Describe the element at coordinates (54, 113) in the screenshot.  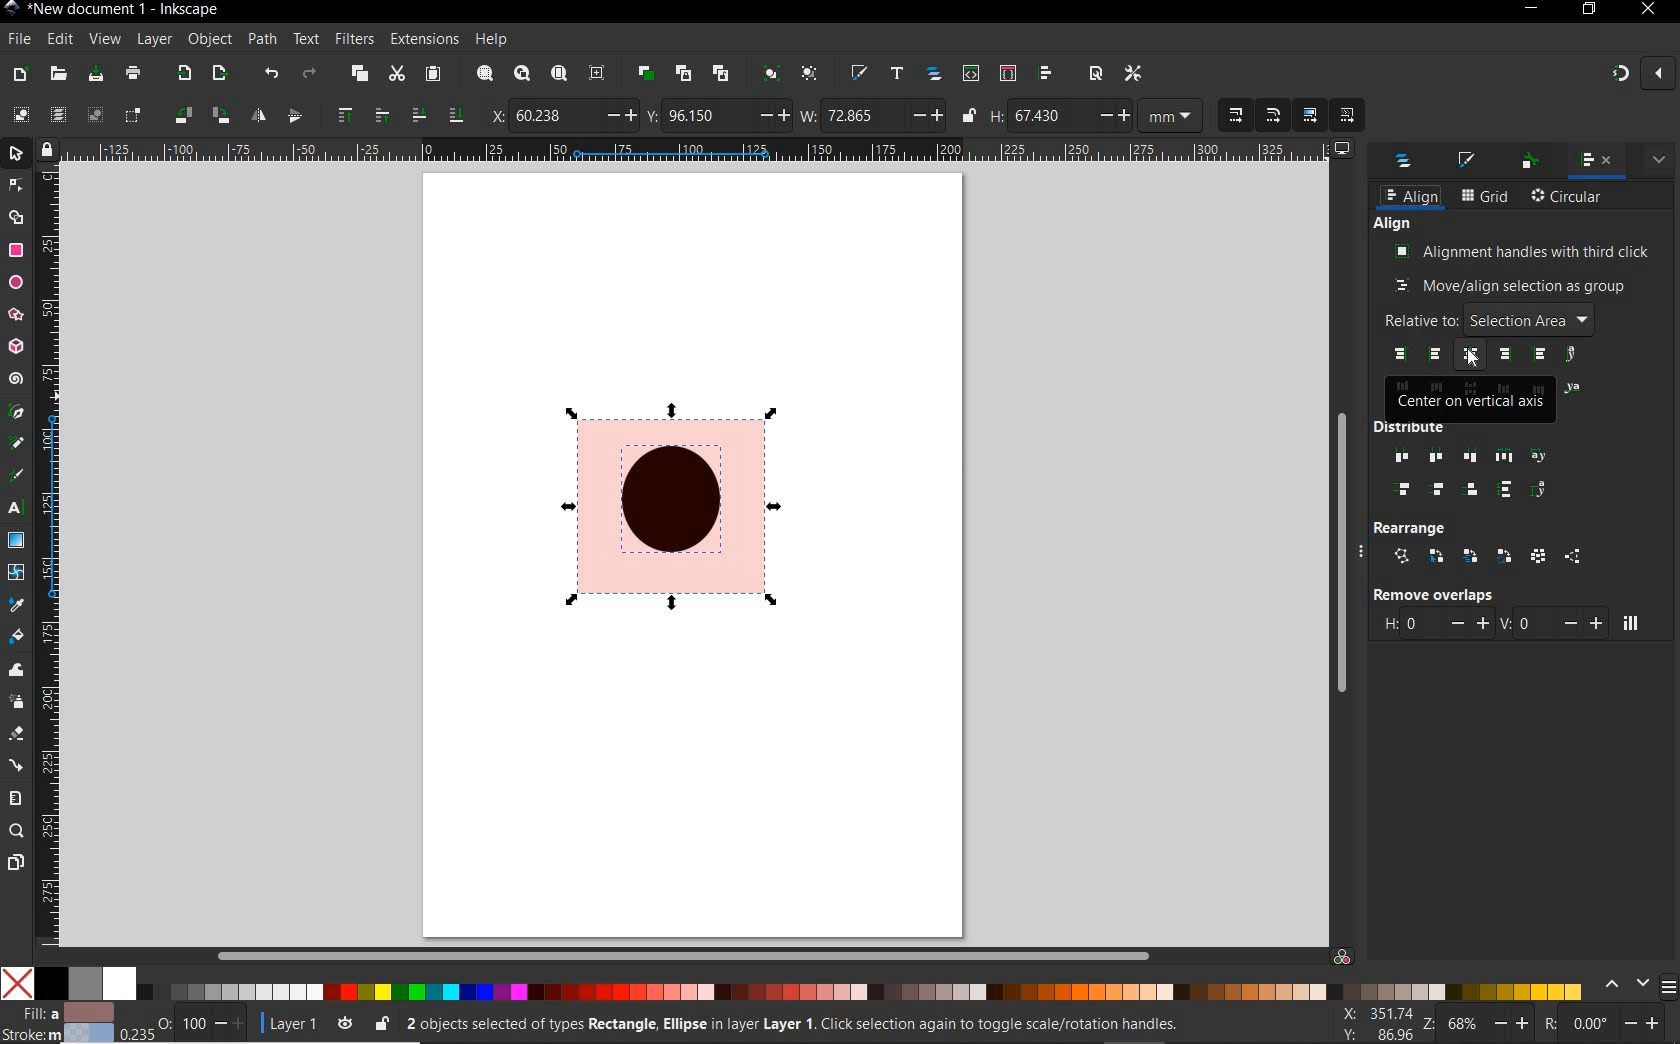
I see `select all in all layers` at that location.